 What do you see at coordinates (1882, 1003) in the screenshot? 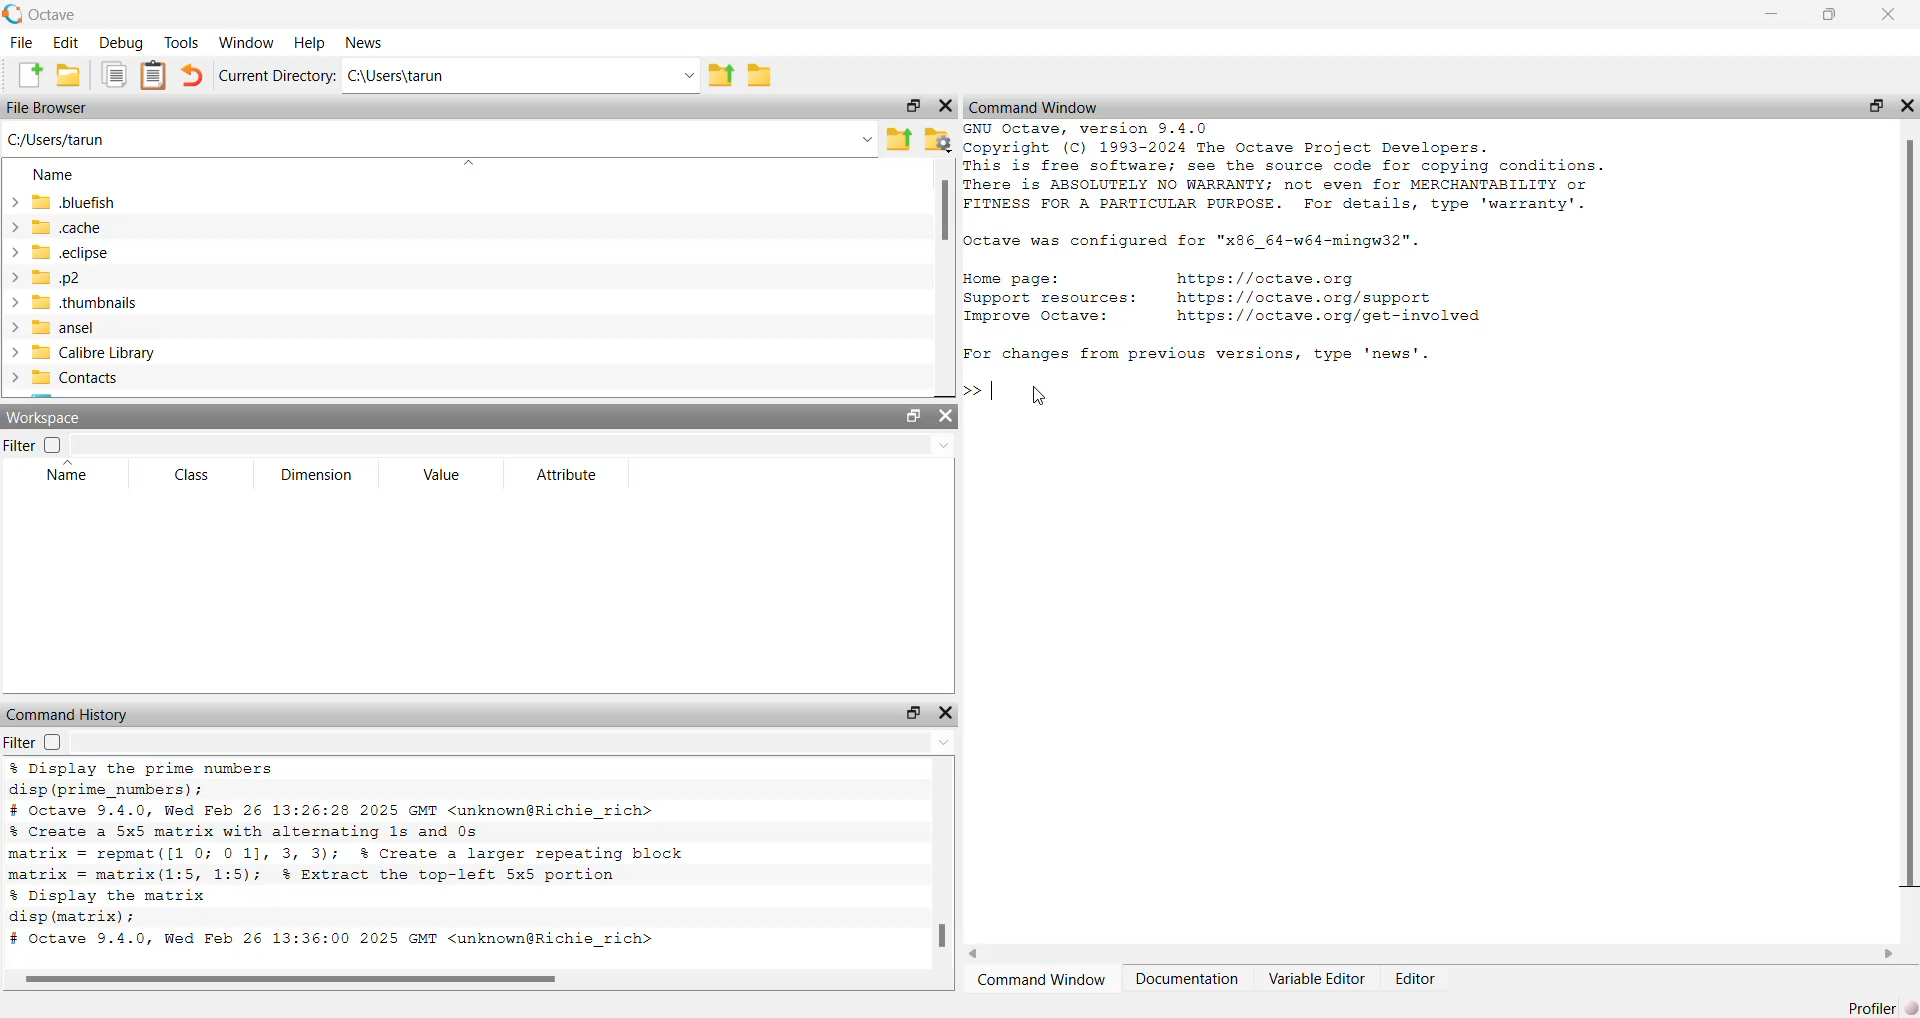
I see `profiler` at bounding box center [1882, 1003].